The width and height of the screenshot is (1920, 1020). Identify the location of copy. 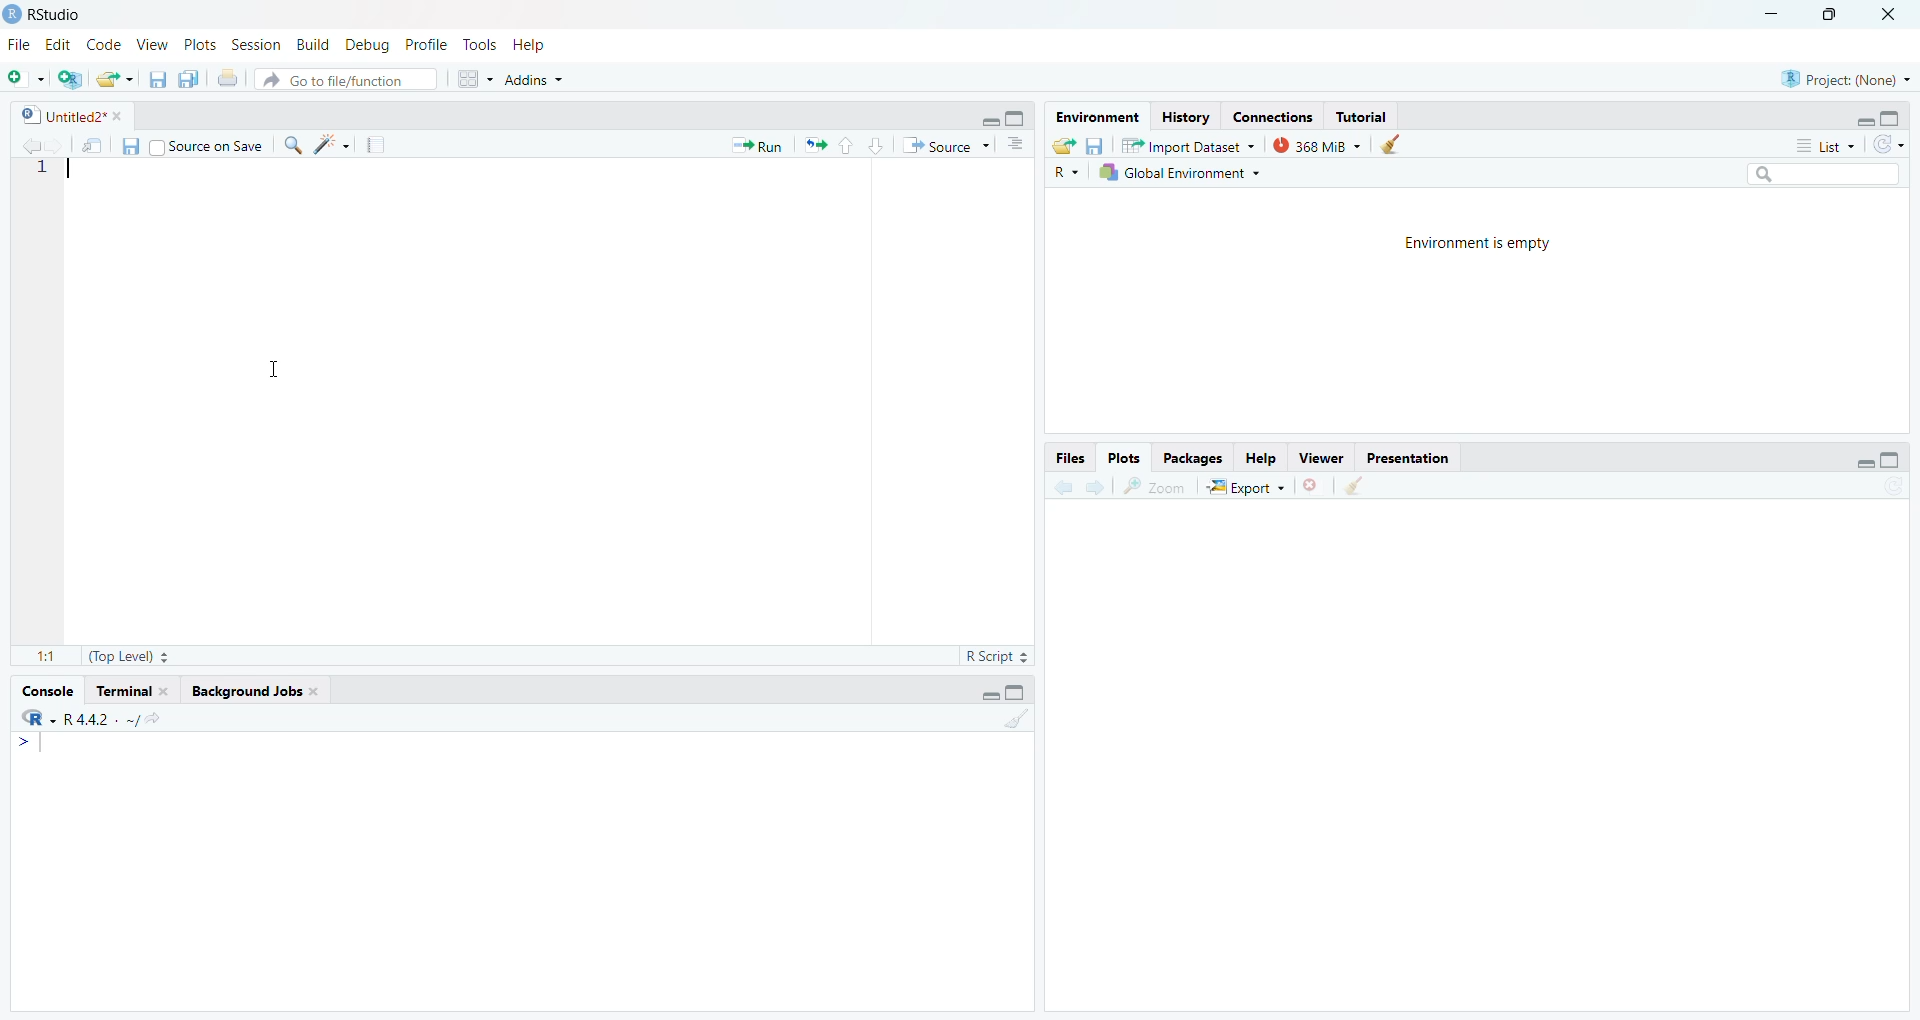
(188, 81).